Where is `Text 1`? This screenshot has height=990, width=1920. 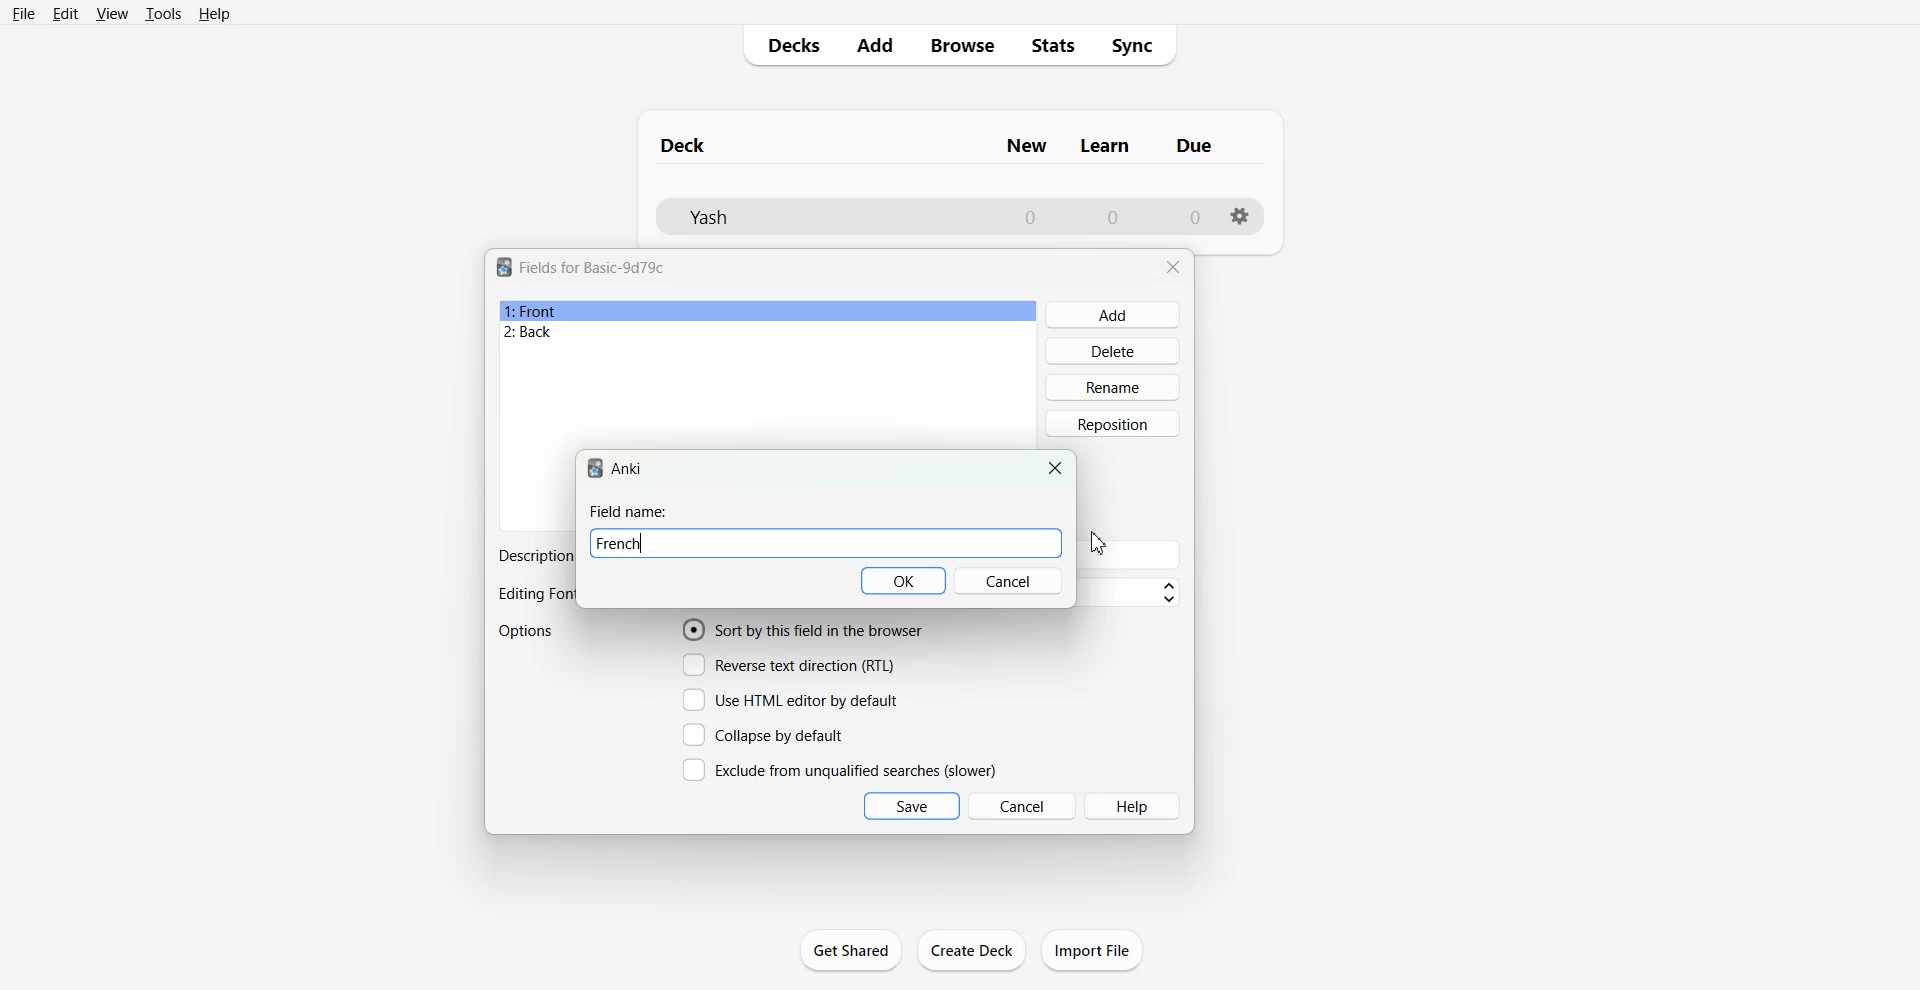 Text 1 is located at coordinates (684, 145).